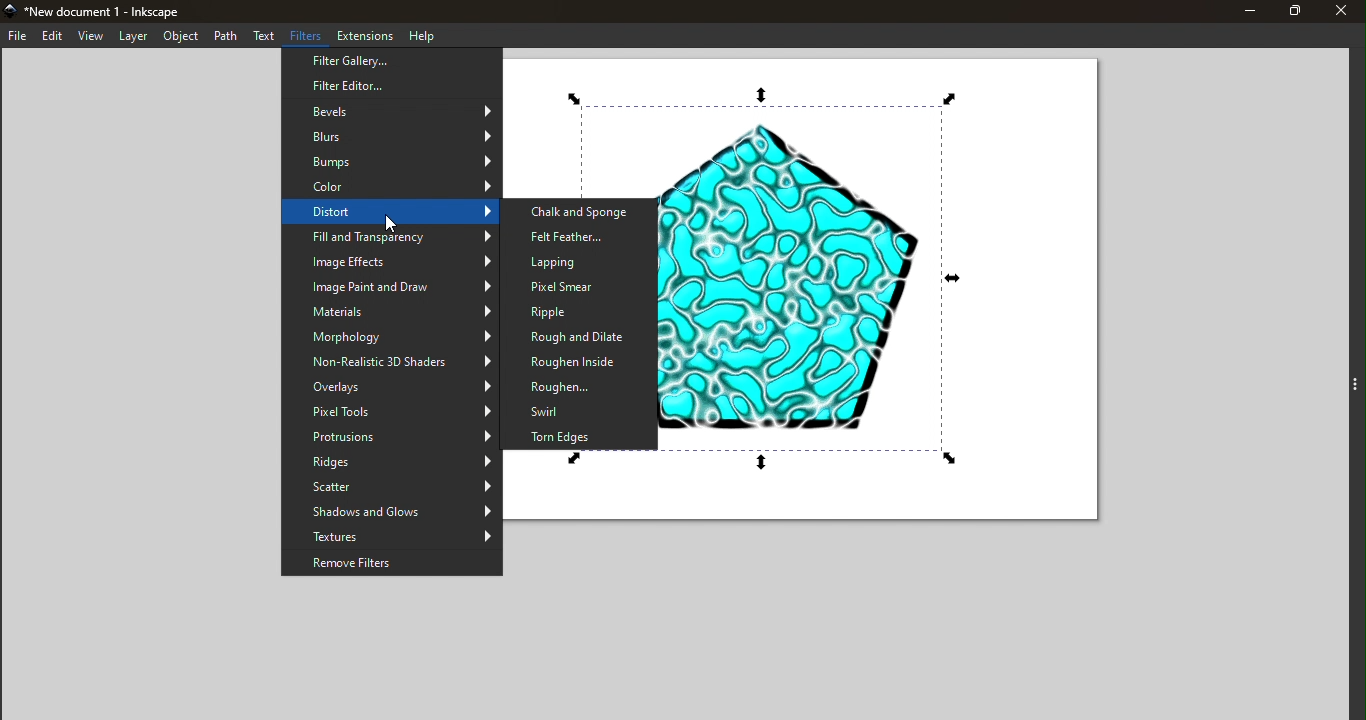 This screenshot has width=1366, height=720. Describe the element at coordinates (392, 487) in the screenshot. I see `Scatter` at that location.